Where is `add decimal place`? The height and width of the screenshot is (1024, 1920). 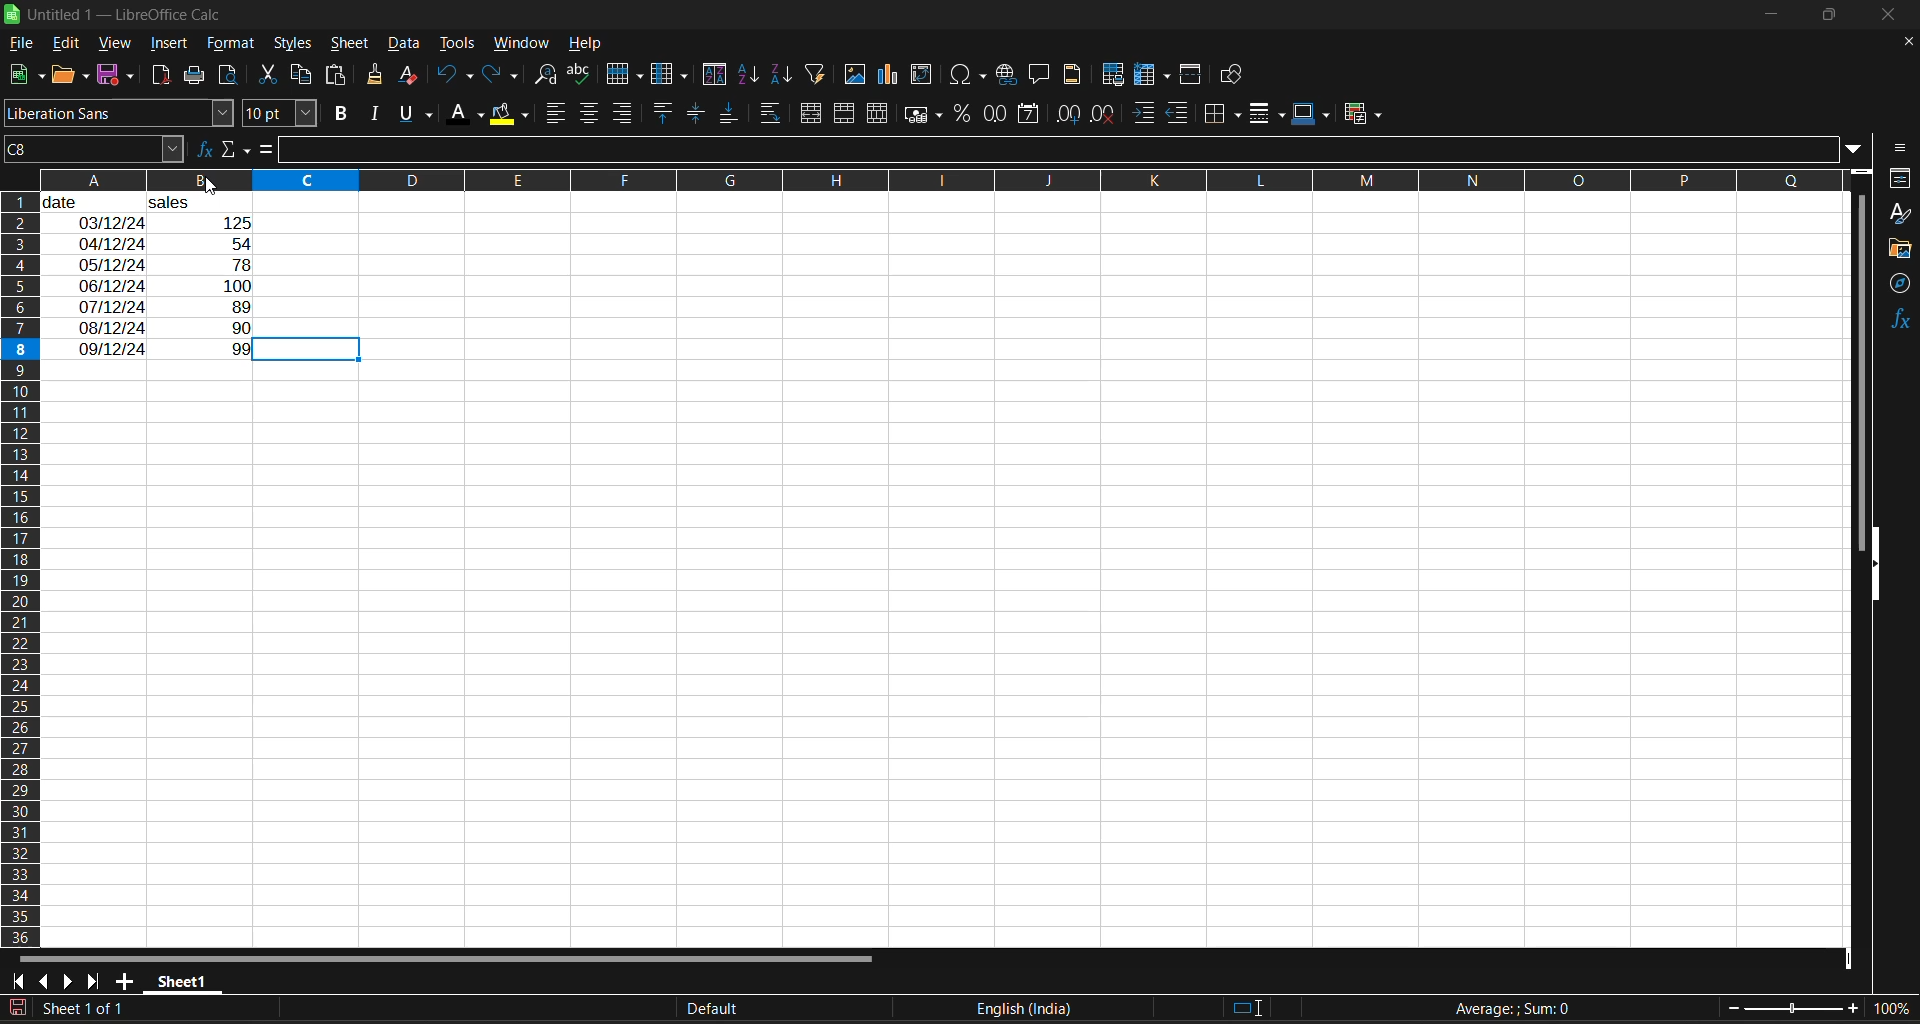
add decimal place is located at coordinates (1066, 115).